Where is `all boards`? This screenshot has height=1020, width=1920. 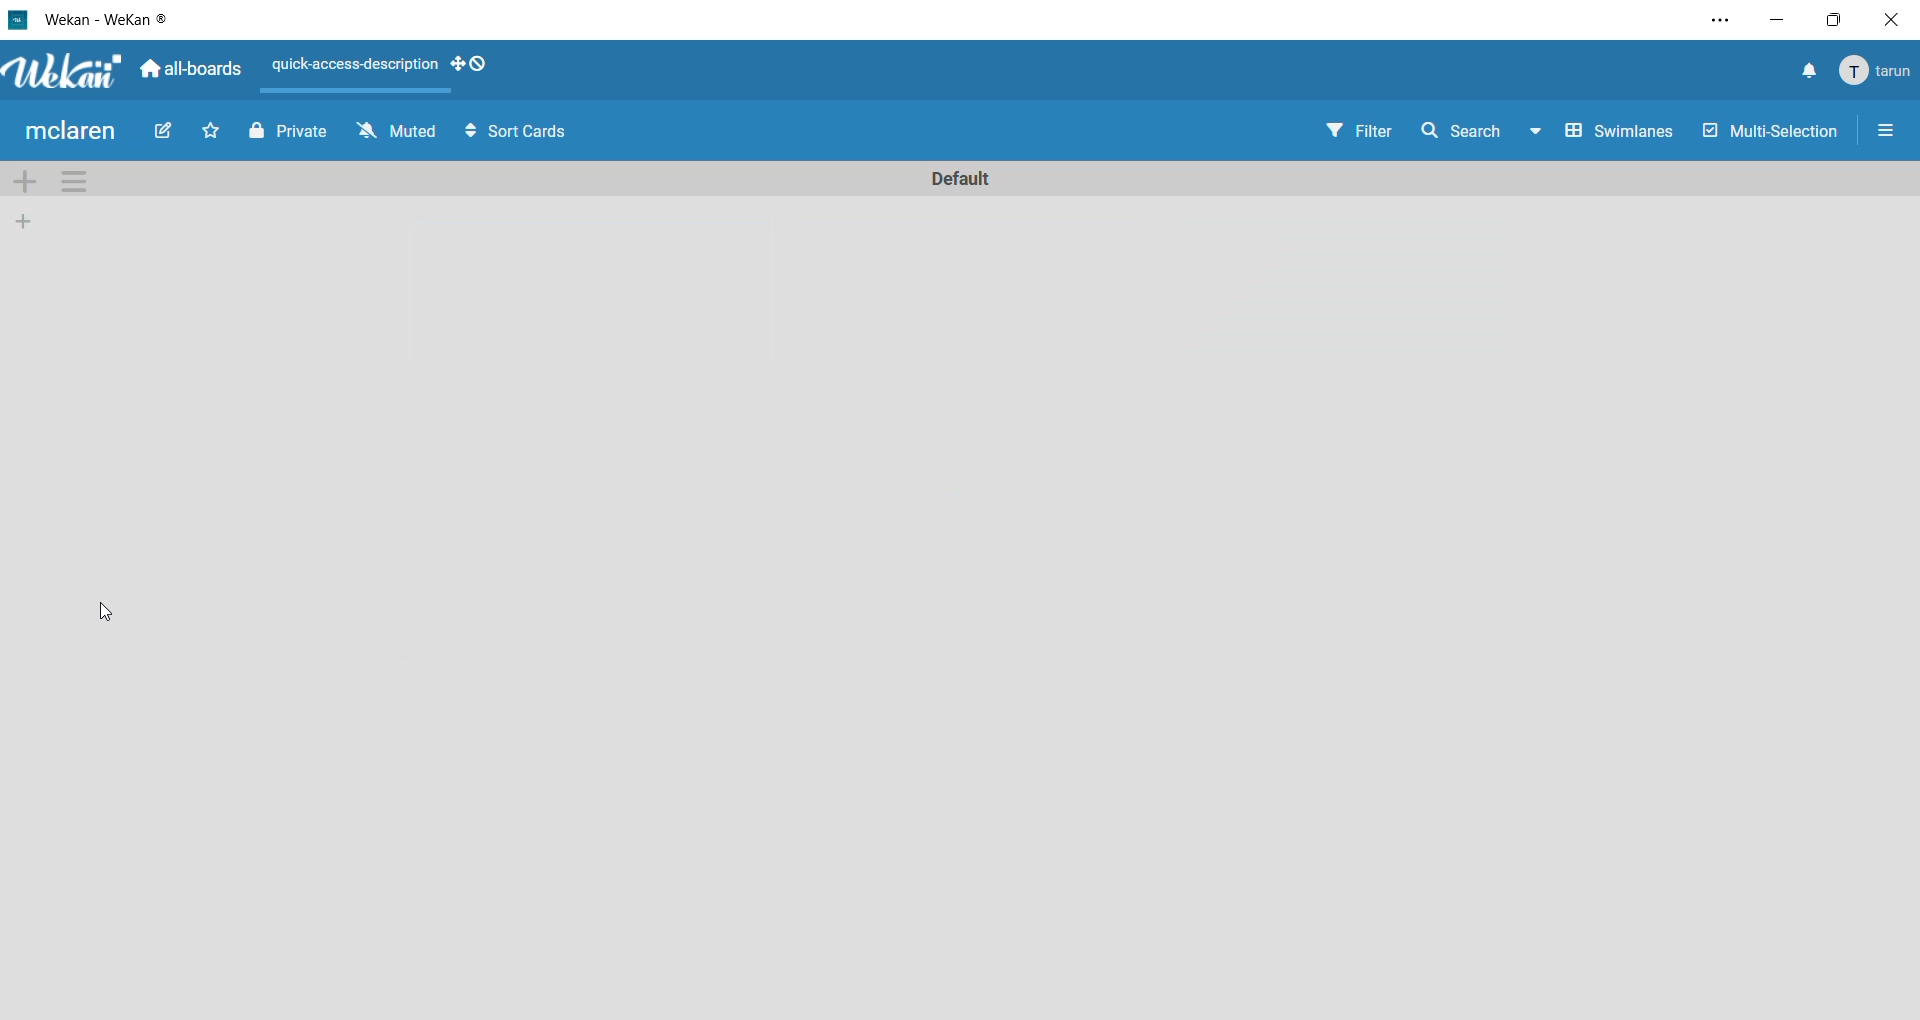 all boards is located at coordinates (195, 70).